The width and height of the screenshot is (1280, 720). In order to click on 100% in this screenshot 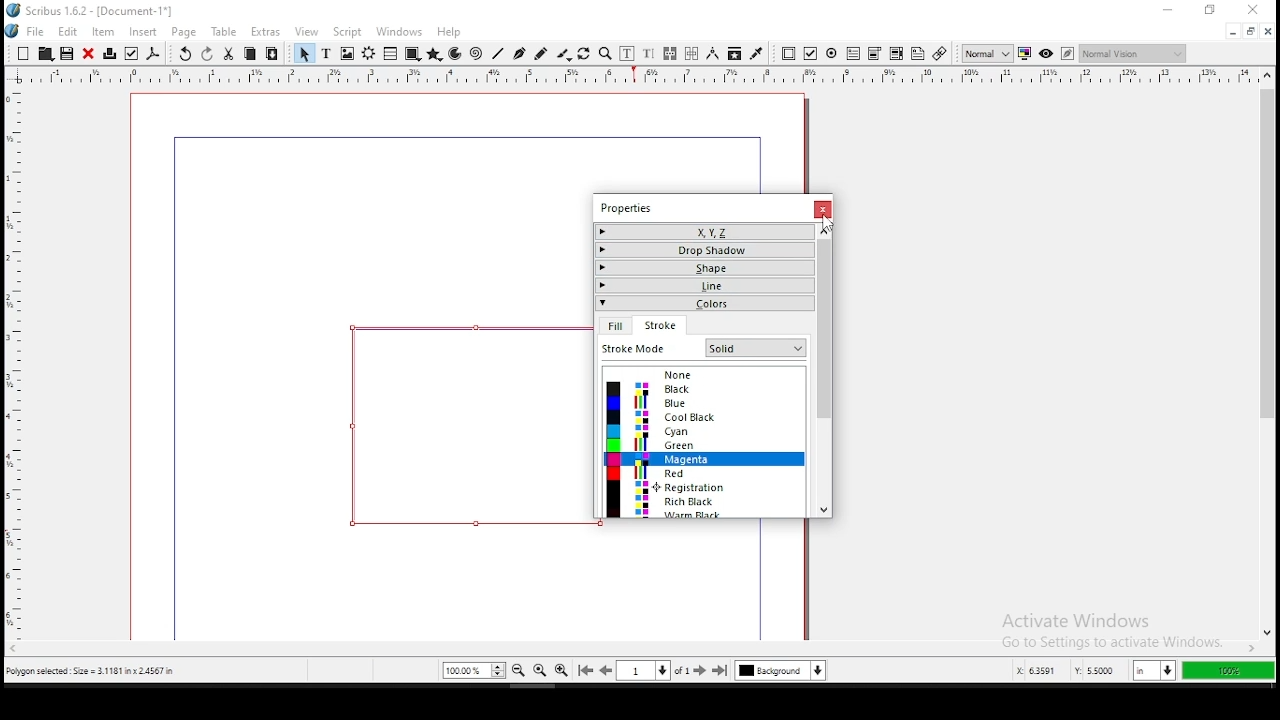, I will do `click(1228, 671)`.